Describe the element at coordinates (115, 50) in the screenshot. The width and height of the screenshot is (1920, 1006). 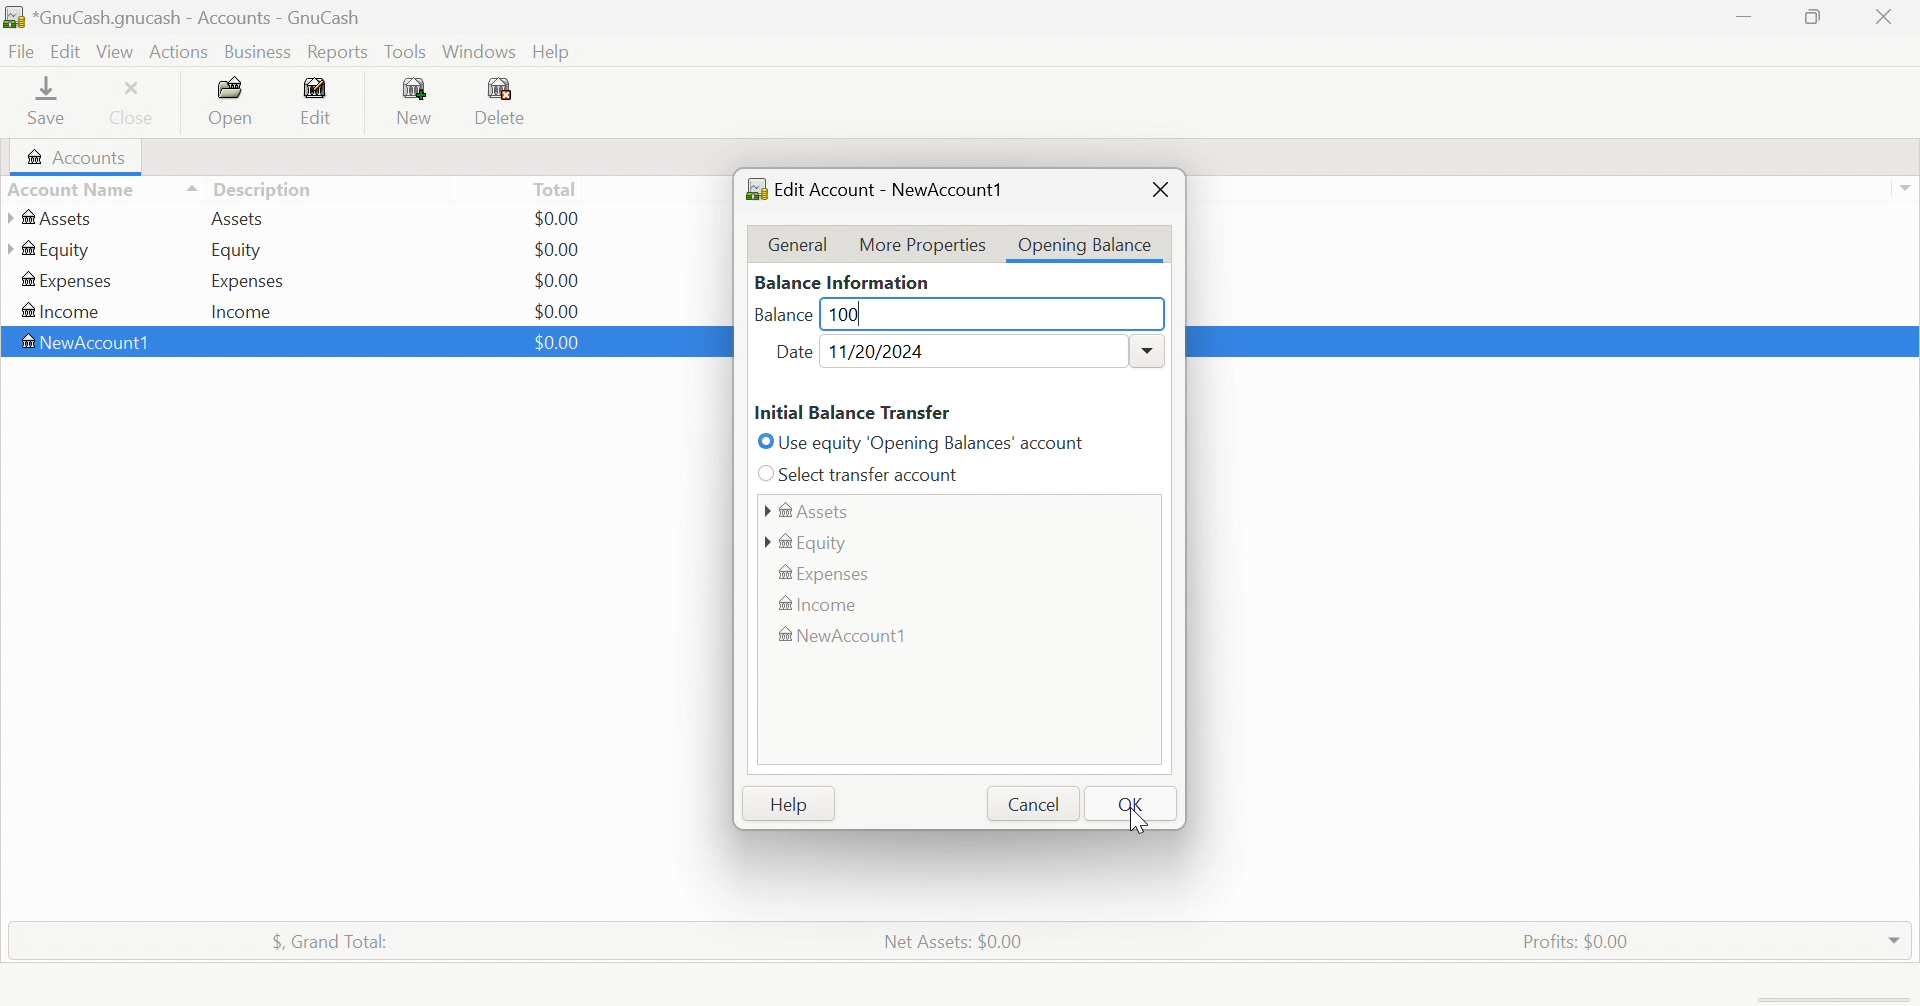
I see `View` at that location.